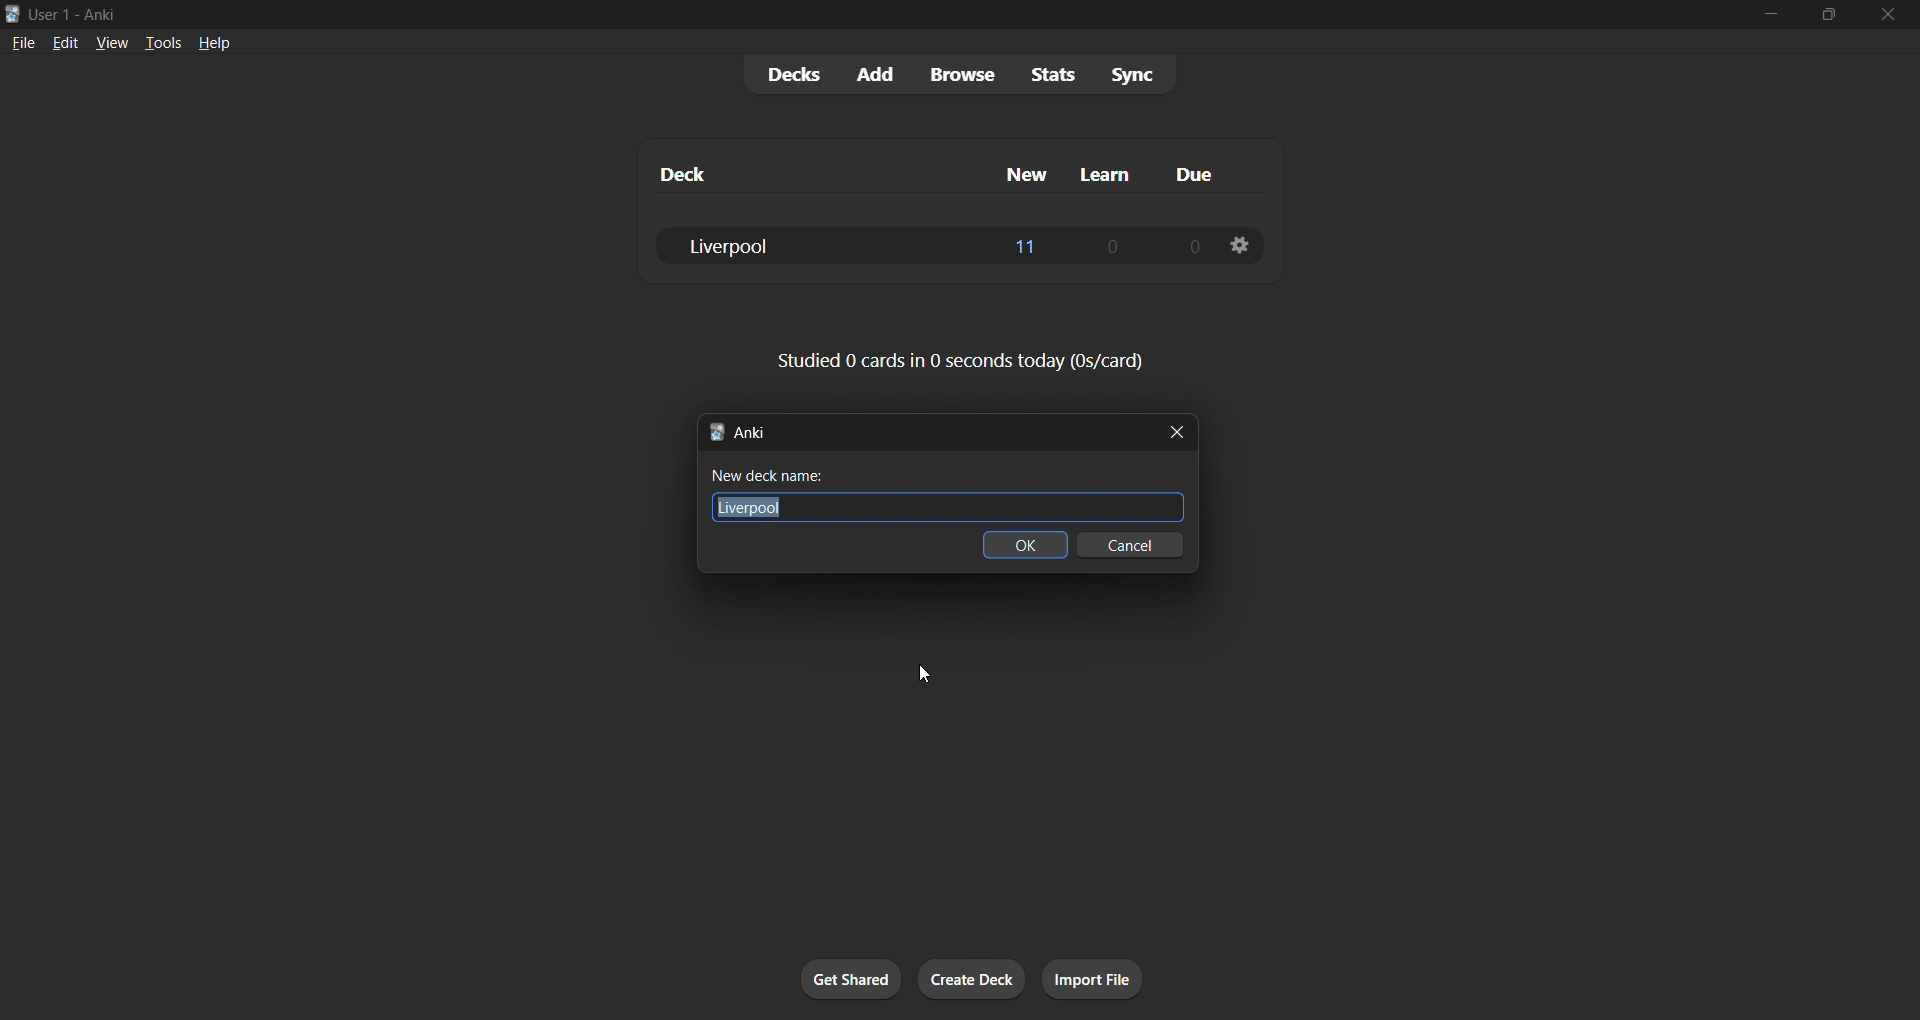 This screenshot has height=1020, width=1920. Describe the element at coordinates (1091, 981) in the screenshot. I see `import file` at that location.